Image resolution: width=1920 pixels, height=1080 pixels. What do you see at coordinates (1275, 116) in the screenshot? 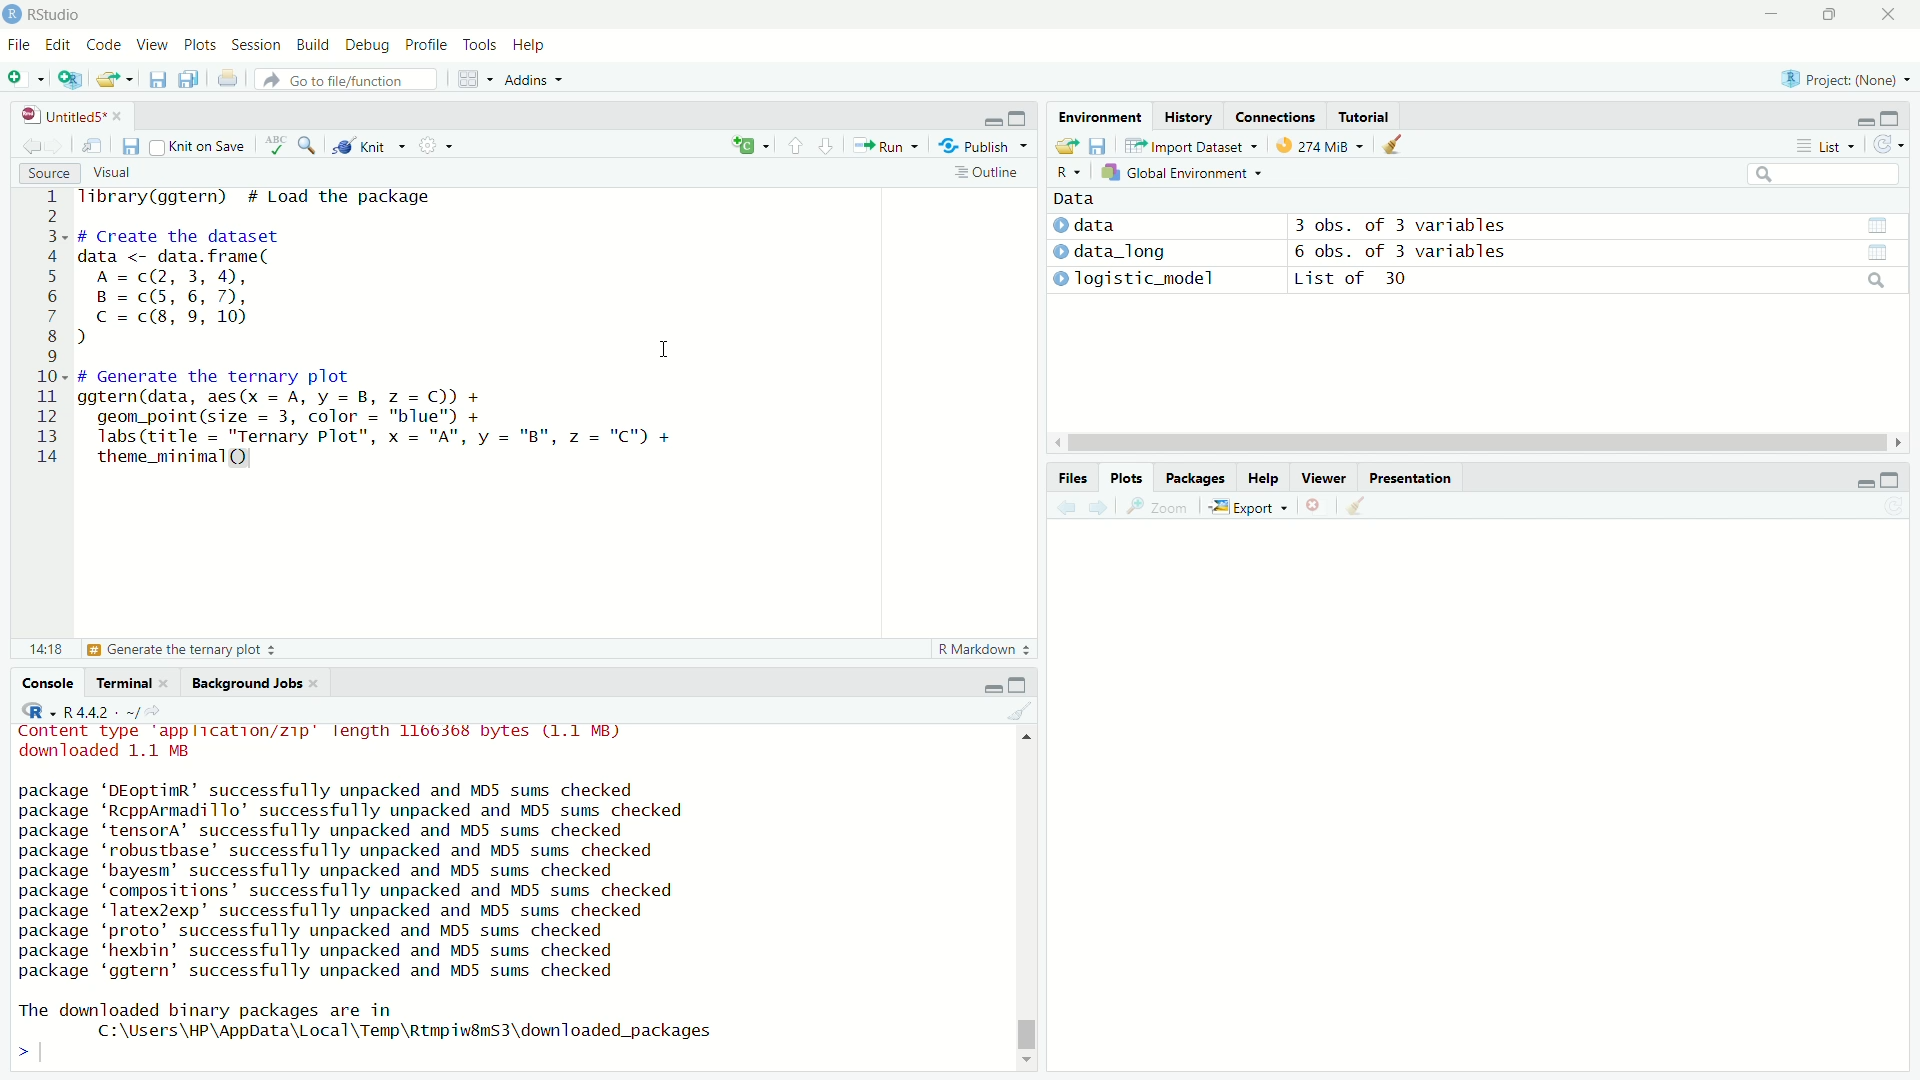
I see `Connections` at bounding box center [1275, 116].